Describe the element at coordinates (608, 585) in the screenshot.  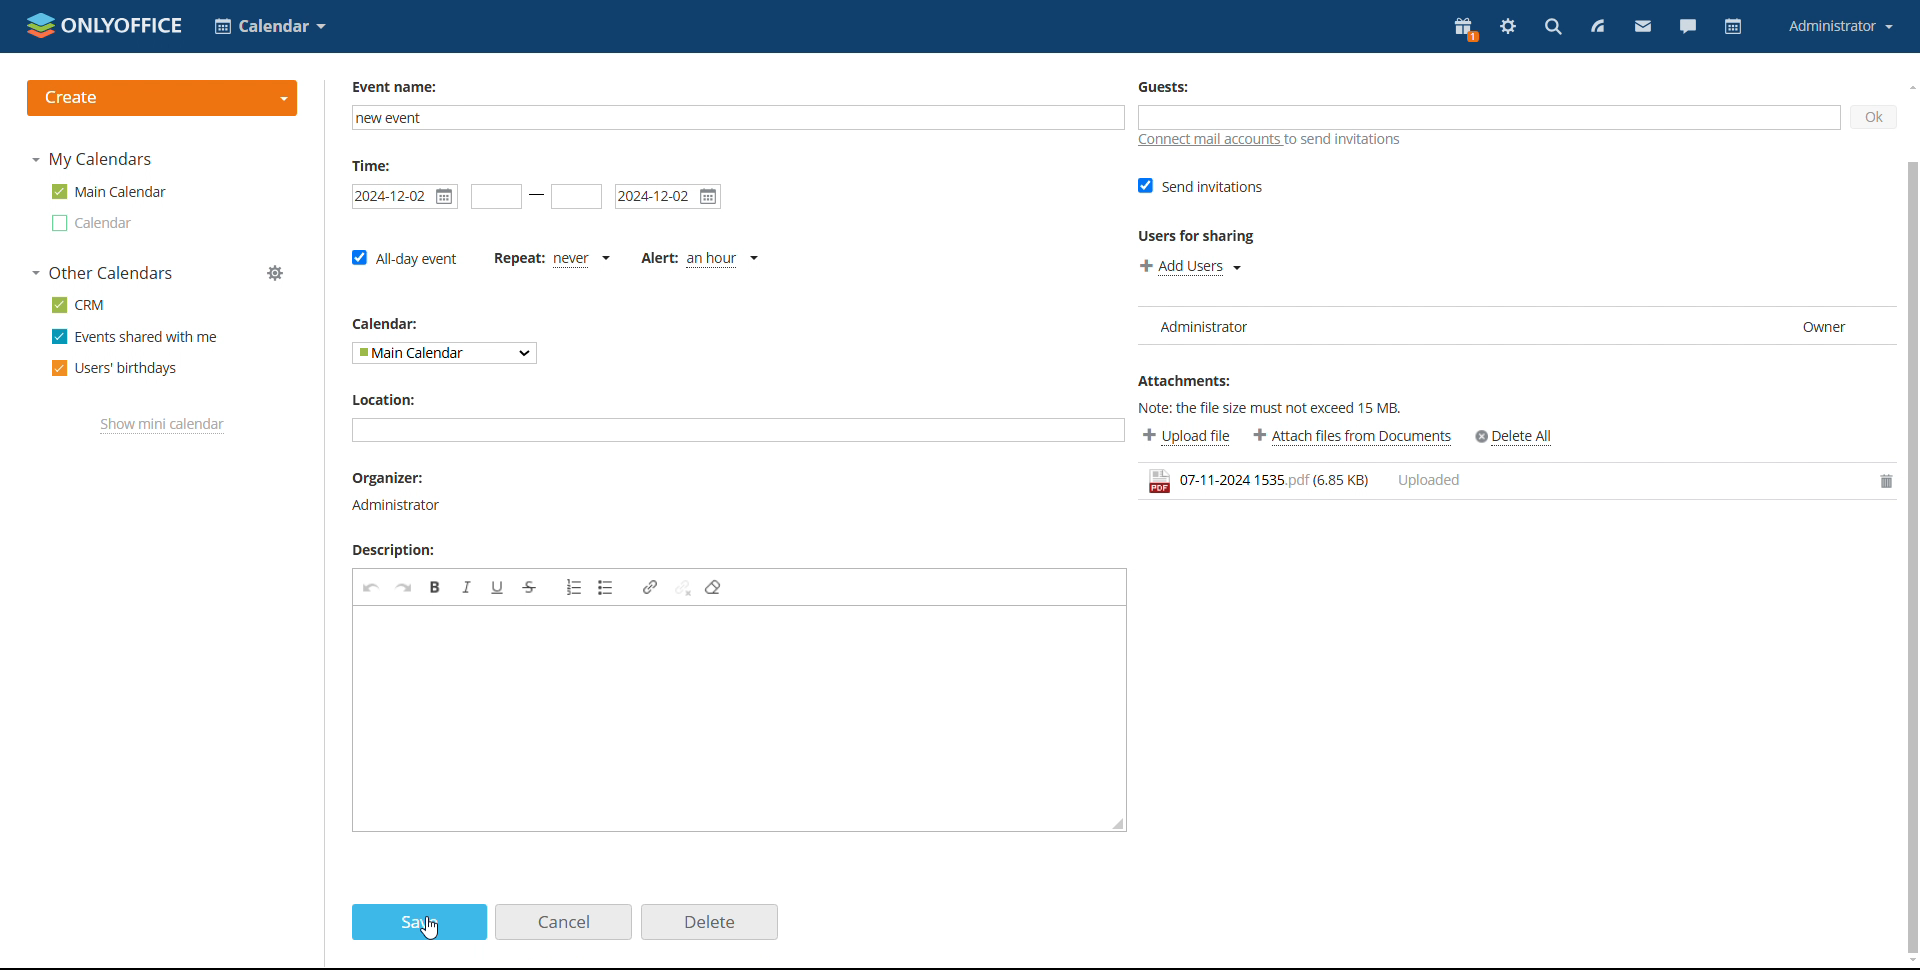
I see `insert/remove bulleted list` at that location.